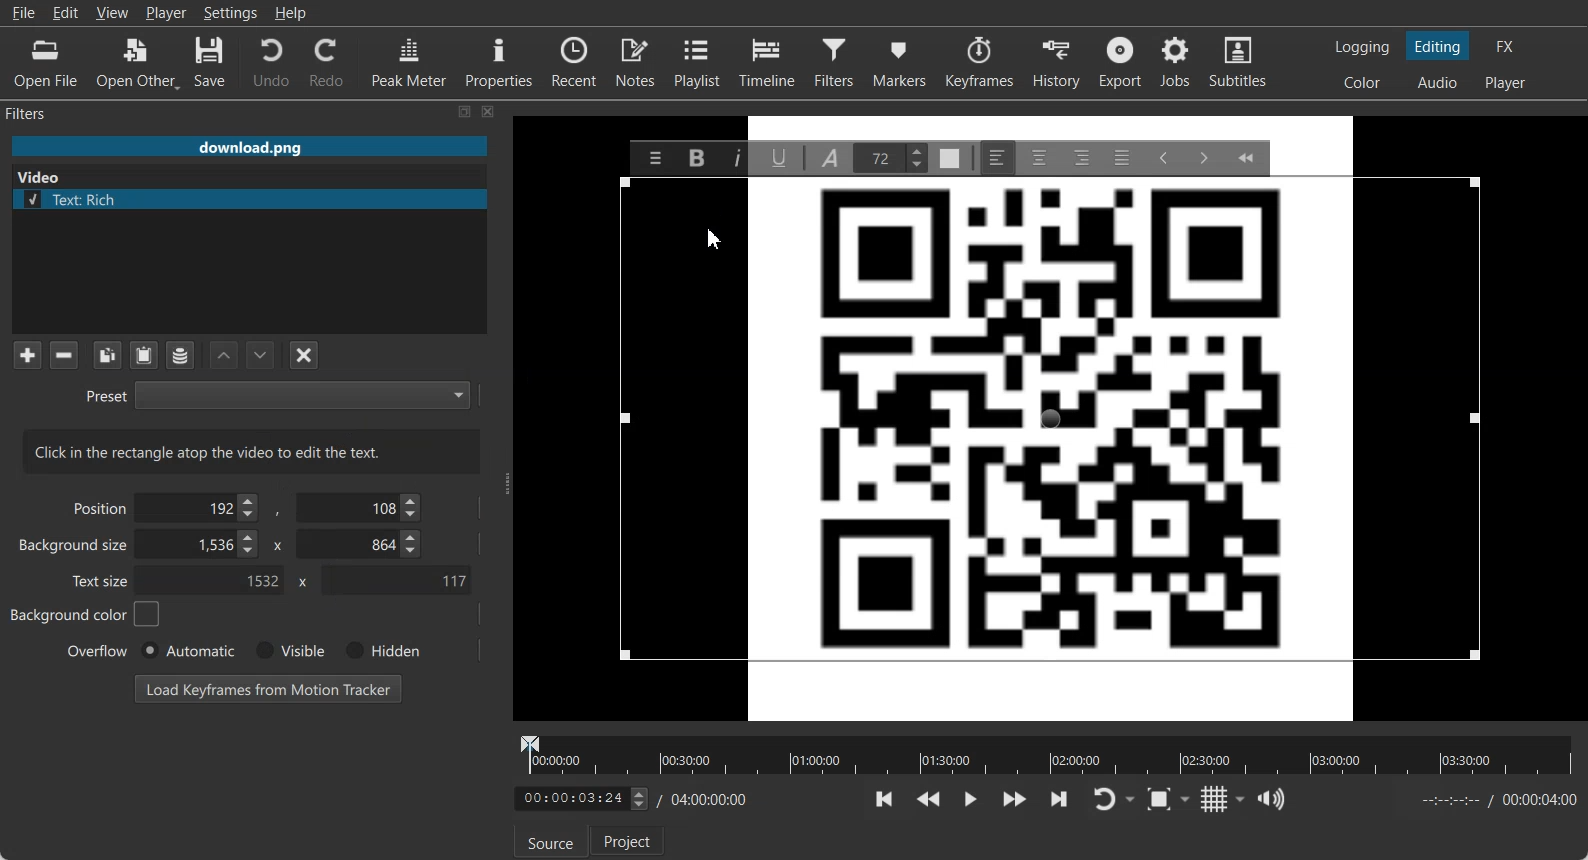  What do you see at coordinates (1362, 47) in the screenshot?
I see `Switching to the logging layout` at bounding box center [1362, 47].